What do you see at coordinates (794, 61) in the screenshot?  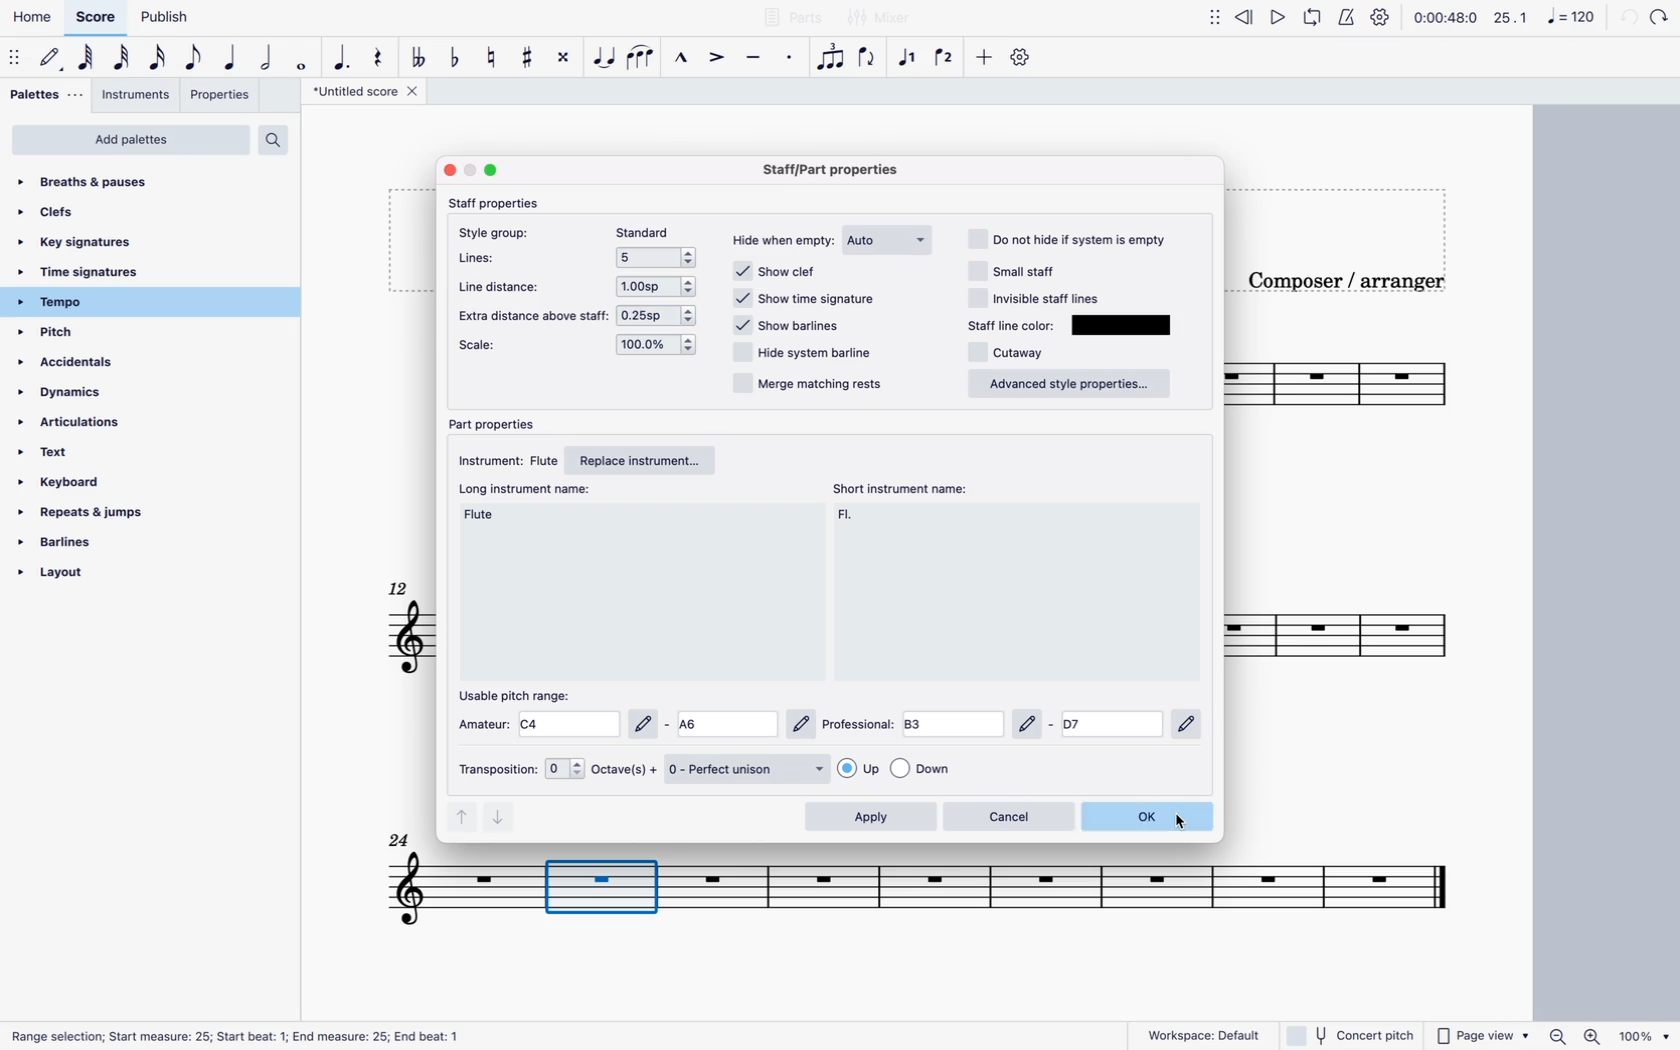 I see `staccato` at bounding box center [794, 61].